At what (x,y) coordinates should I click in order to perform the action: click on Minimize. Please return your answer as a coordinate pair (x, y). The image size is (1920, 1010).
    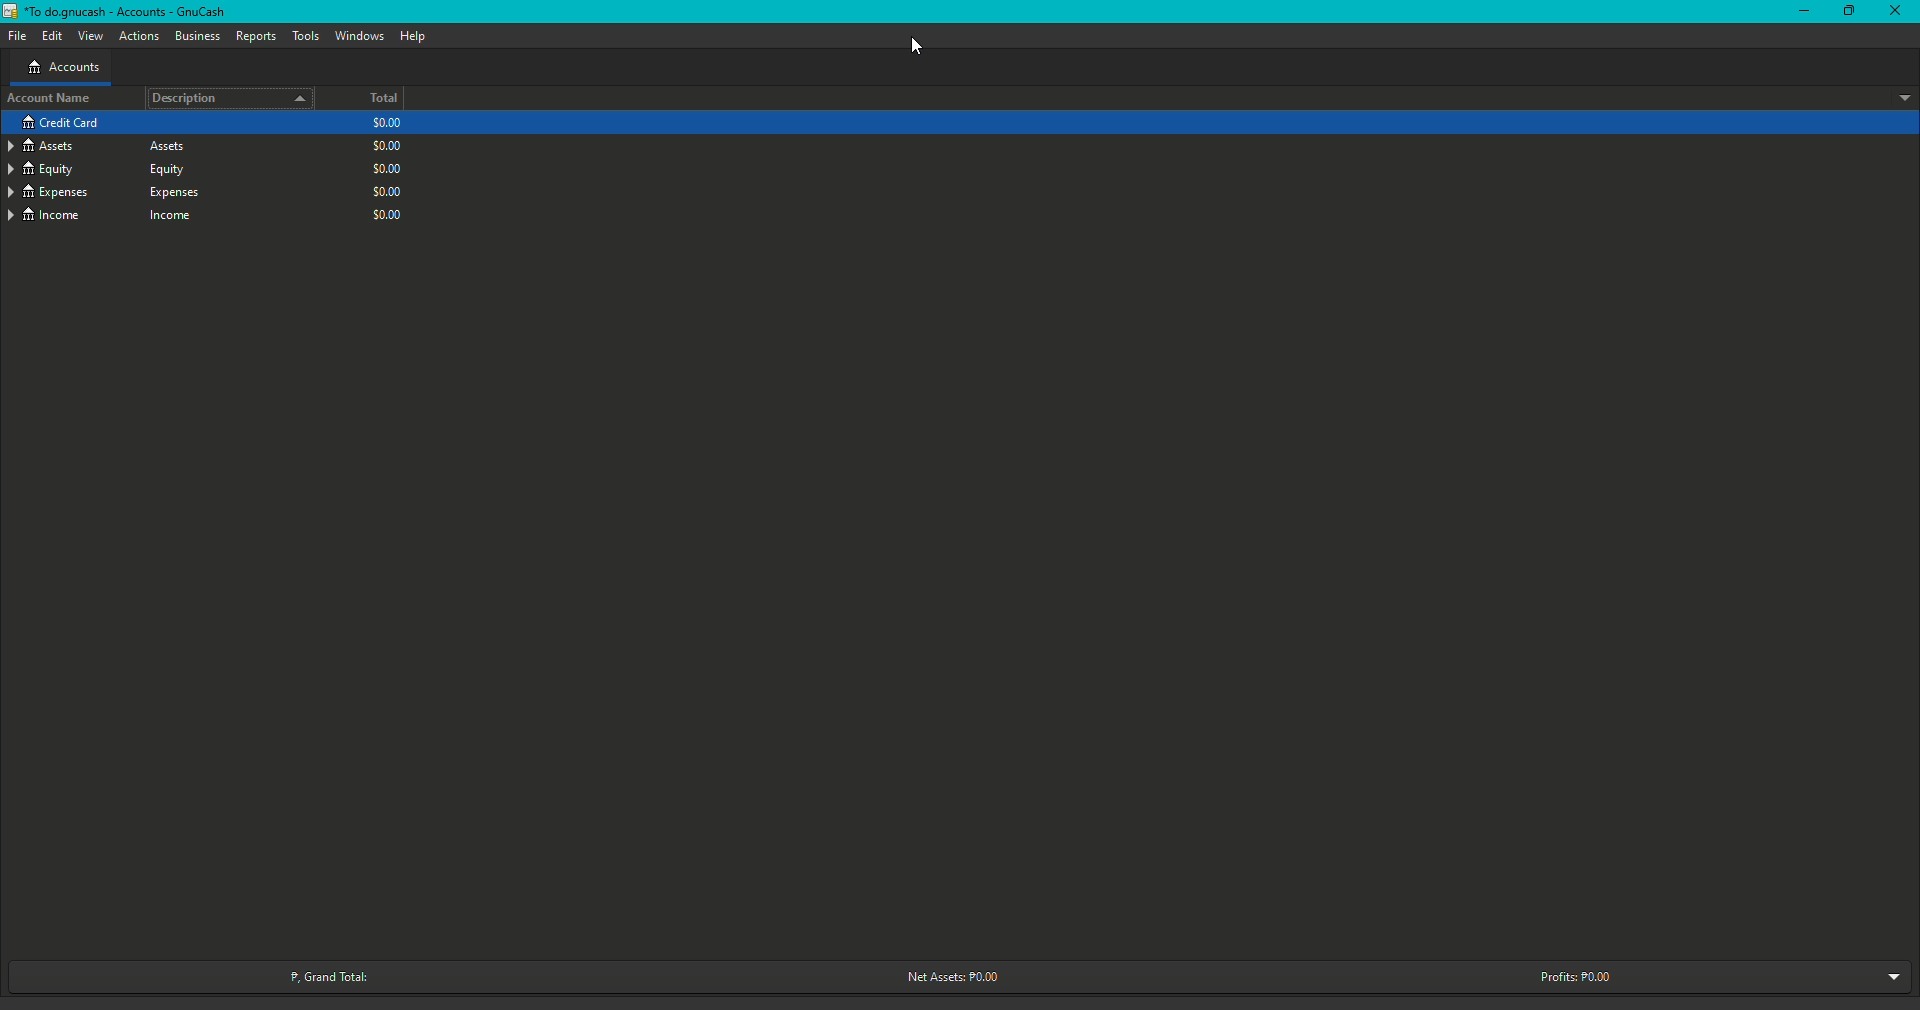
    Looking at the image, I should click on (1799, 12).